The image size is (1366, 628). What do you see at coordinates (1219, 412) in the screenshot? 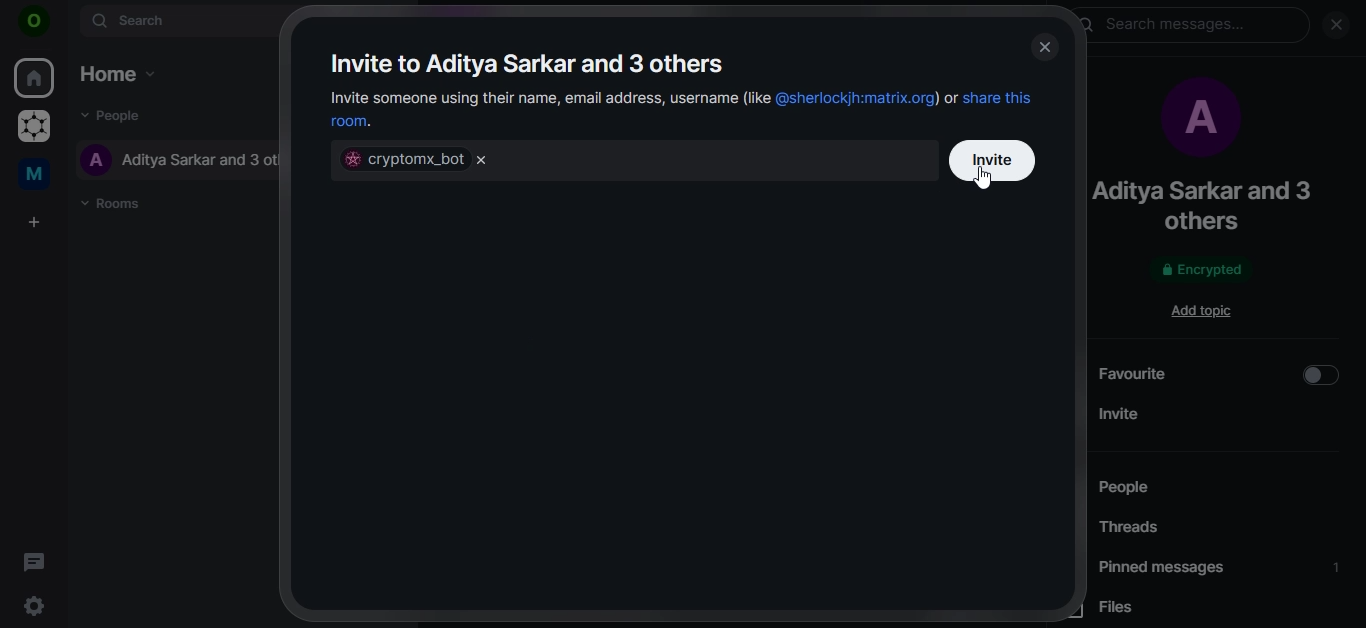
I see `invite` at bounding box center [1219, 412].